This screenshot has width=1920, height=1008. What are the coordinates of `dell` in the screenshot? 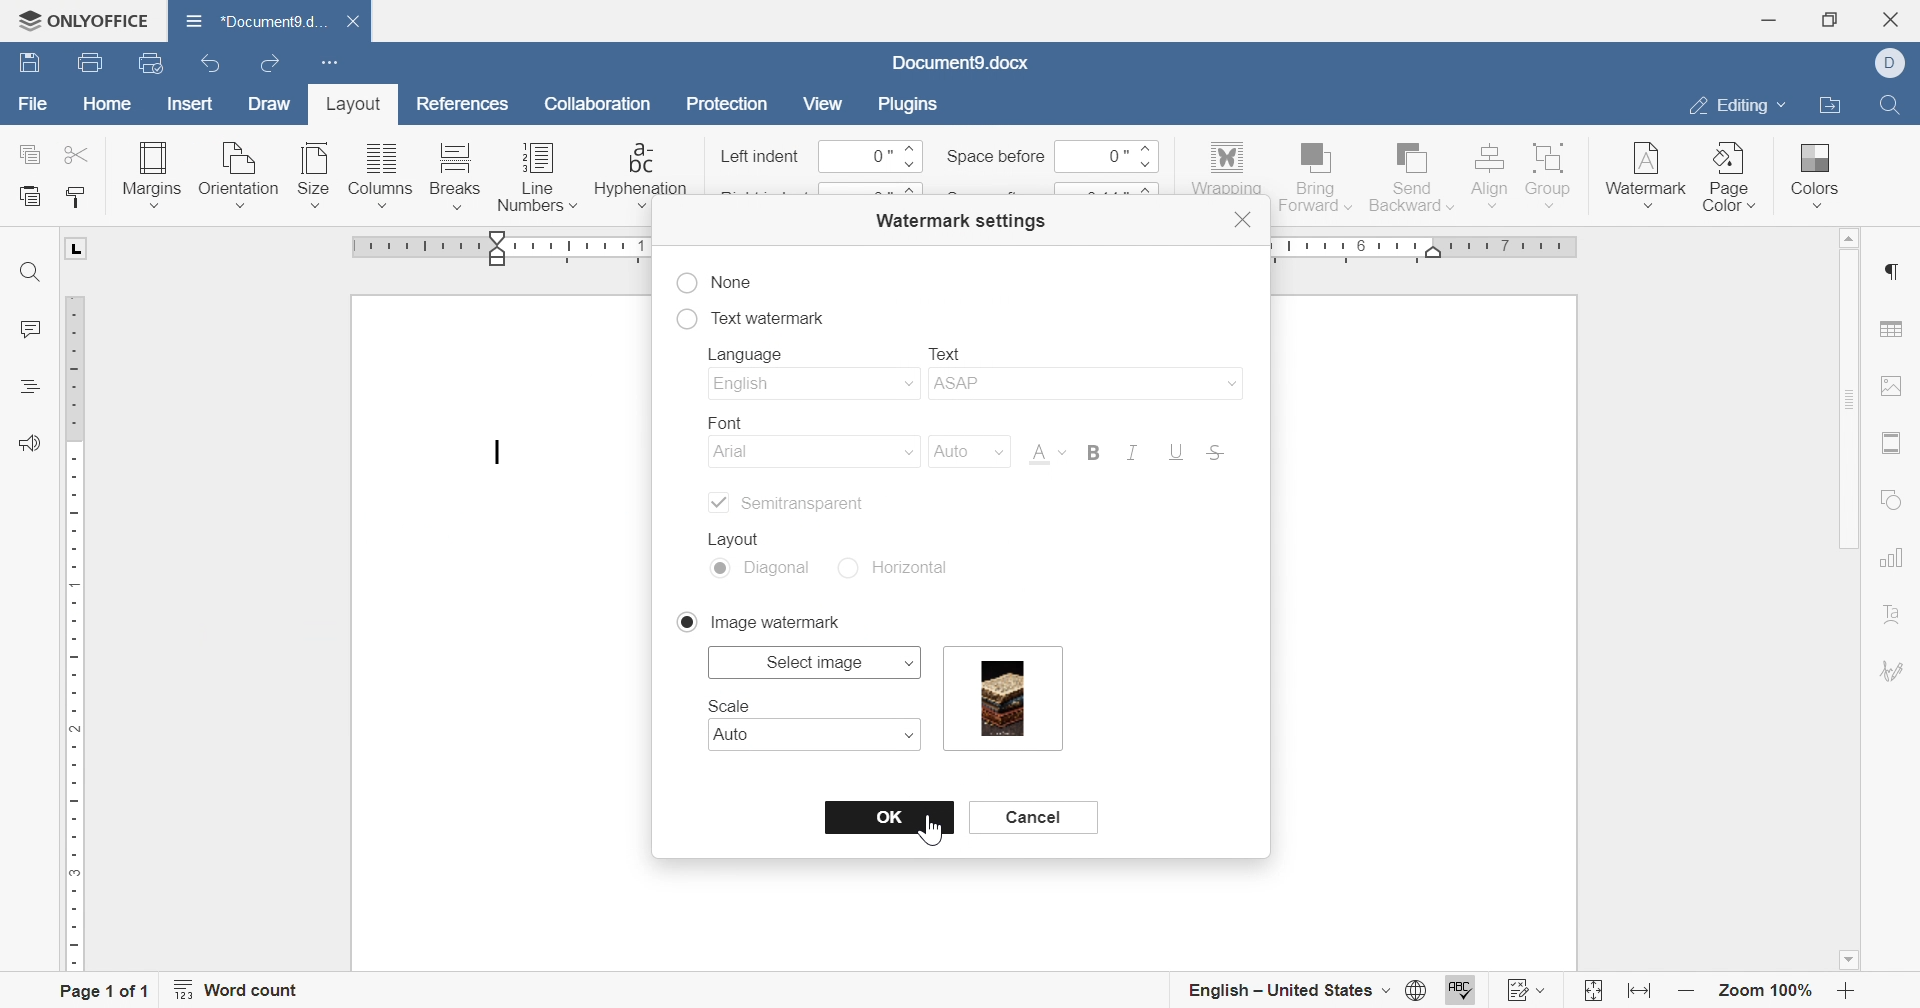 It's located at (1897, 64).